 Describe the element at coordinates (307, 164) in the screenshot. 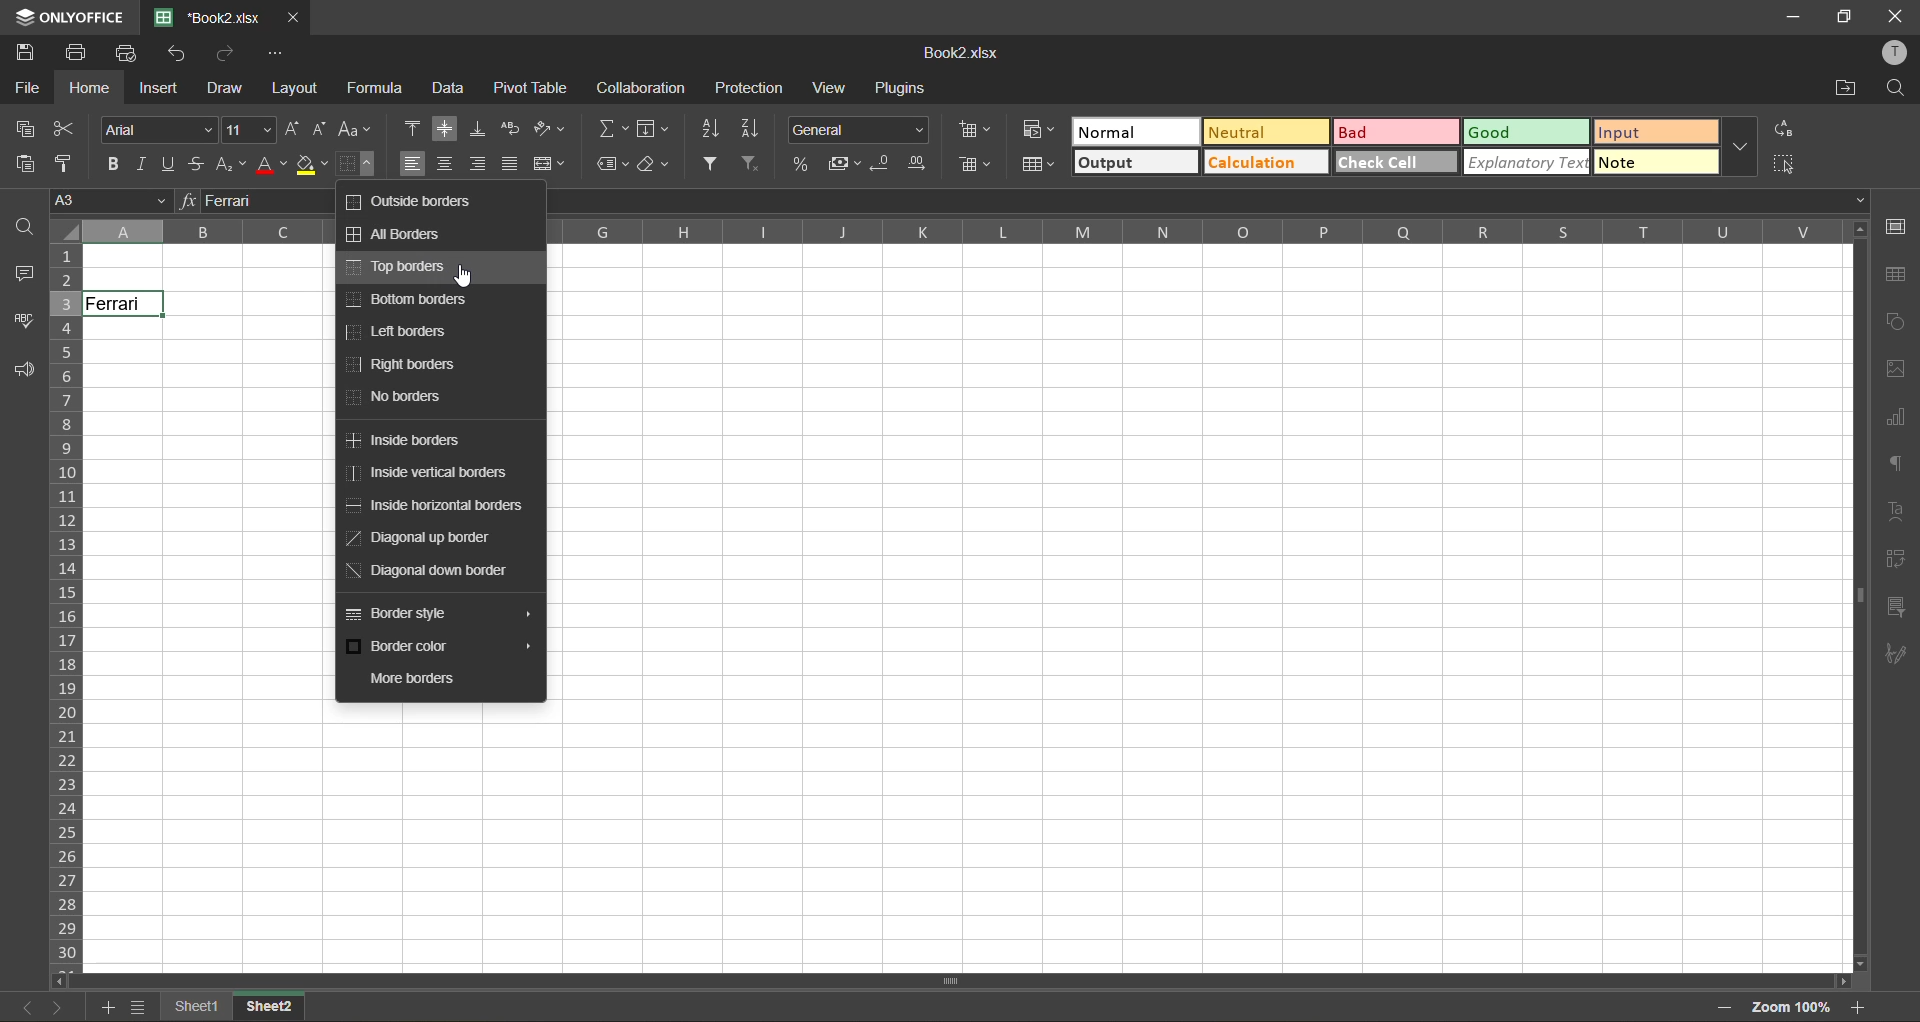

I see `fill color` at that location.